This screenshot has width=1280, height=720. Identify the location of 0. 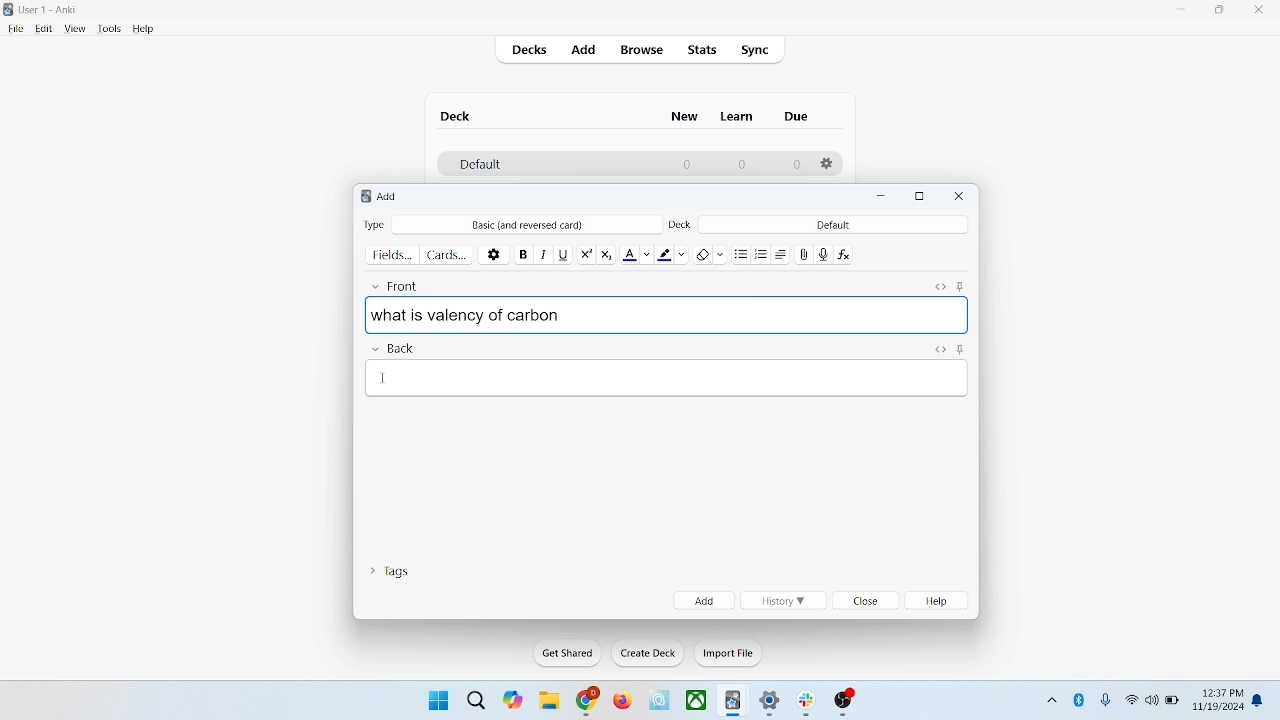
(740, 164).